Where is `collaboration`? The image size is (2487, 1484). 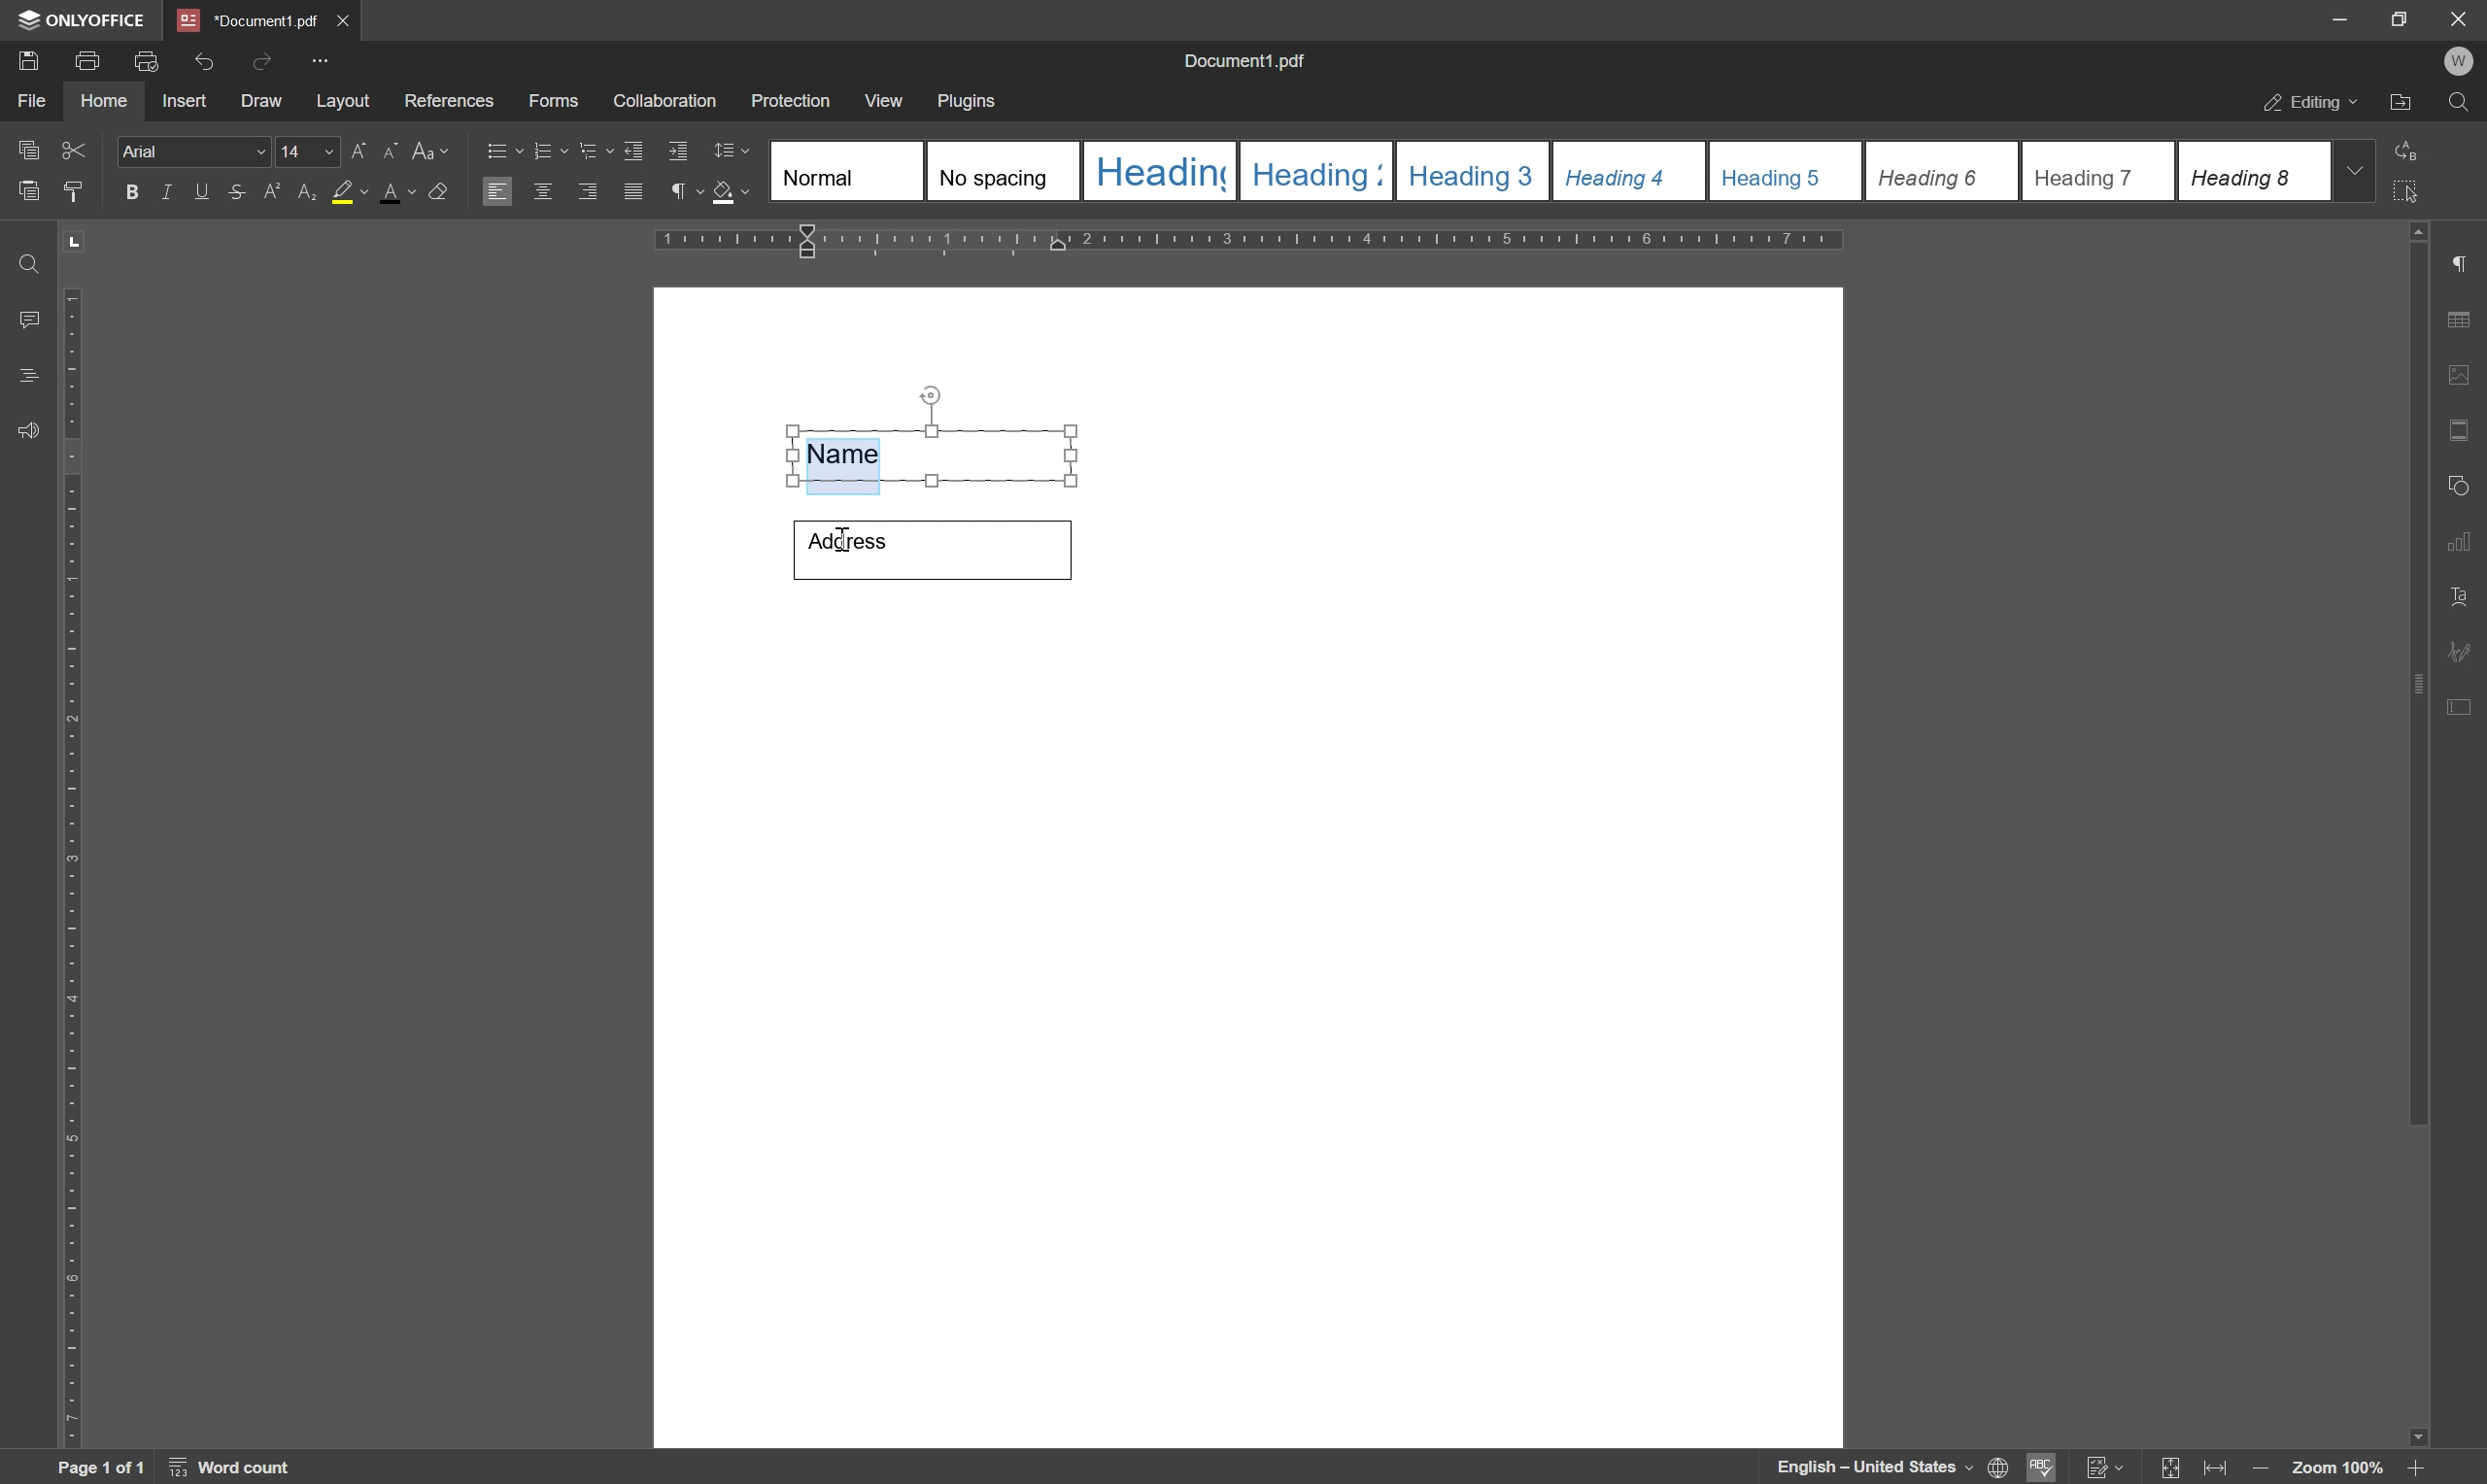 collaboration is located at coordinates (667, 102).